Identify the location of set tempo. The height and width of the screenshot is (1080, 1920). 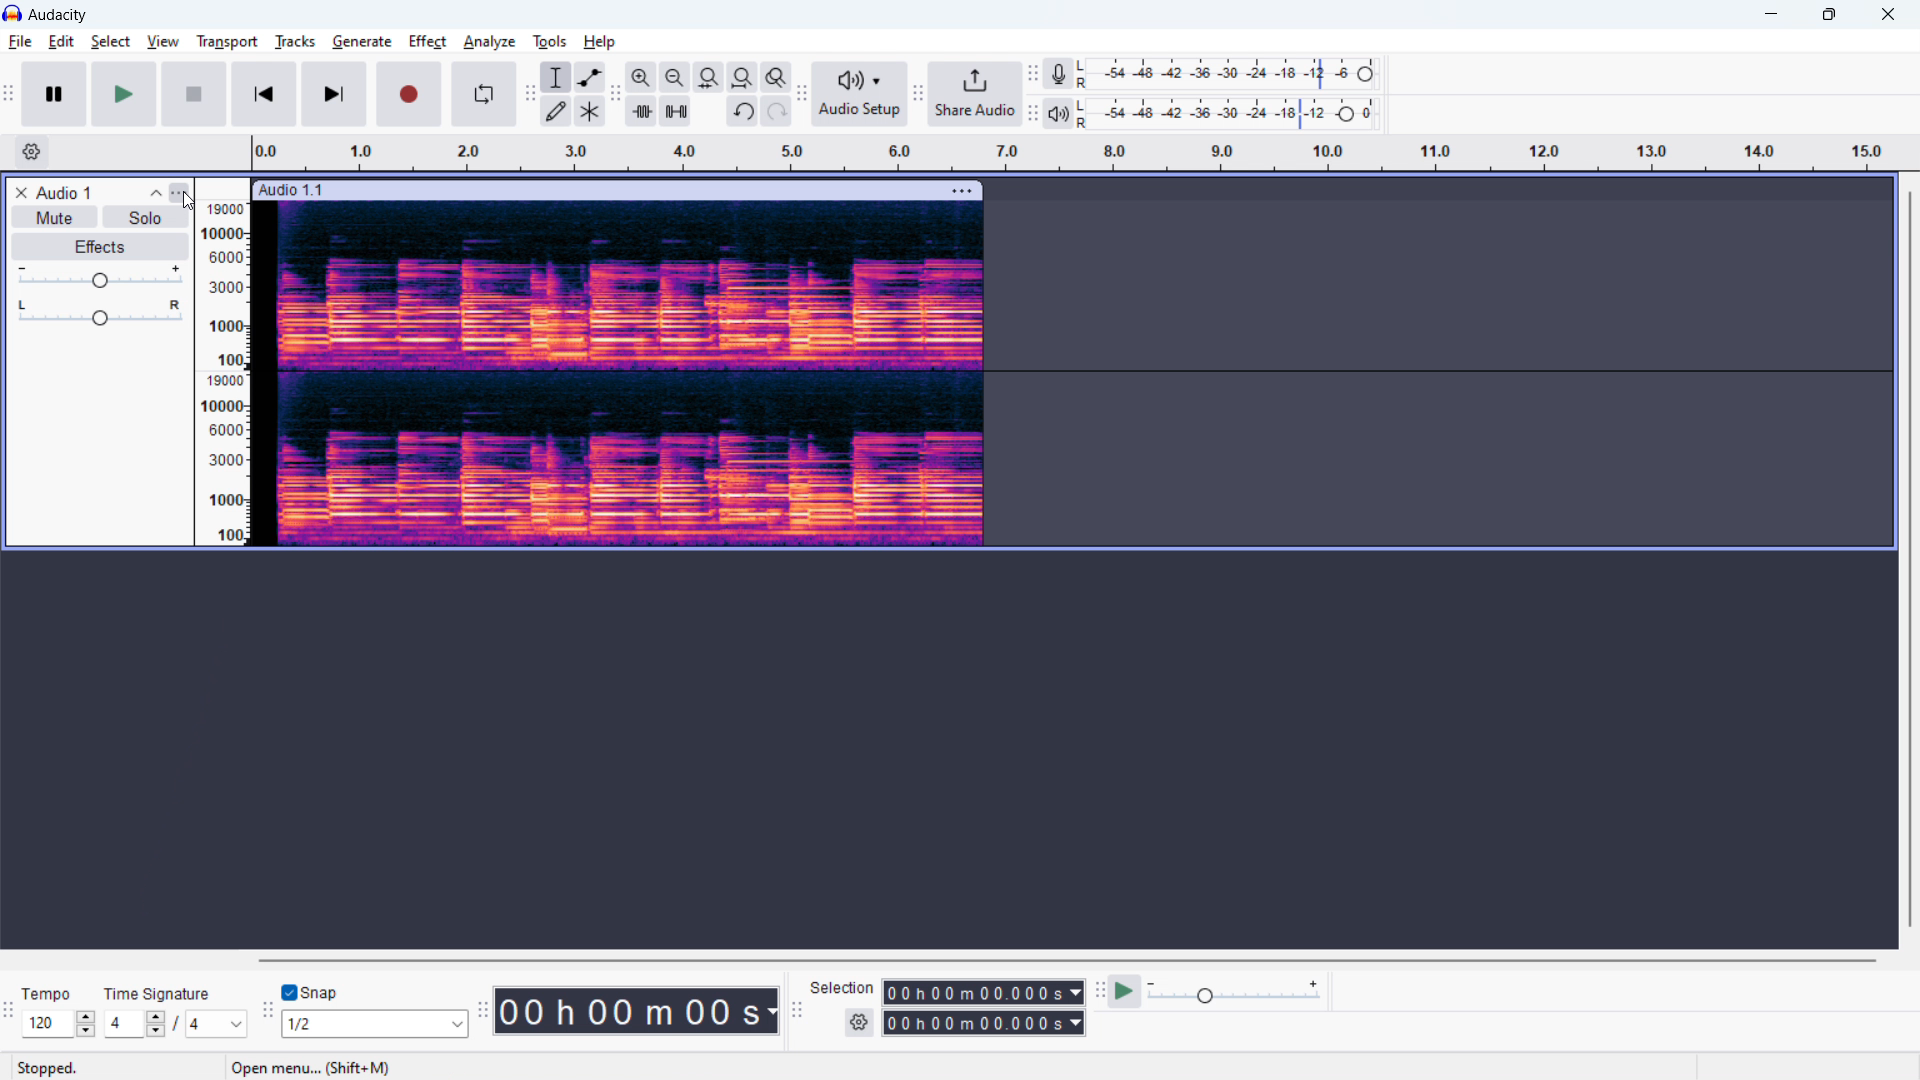
(46, 1024).